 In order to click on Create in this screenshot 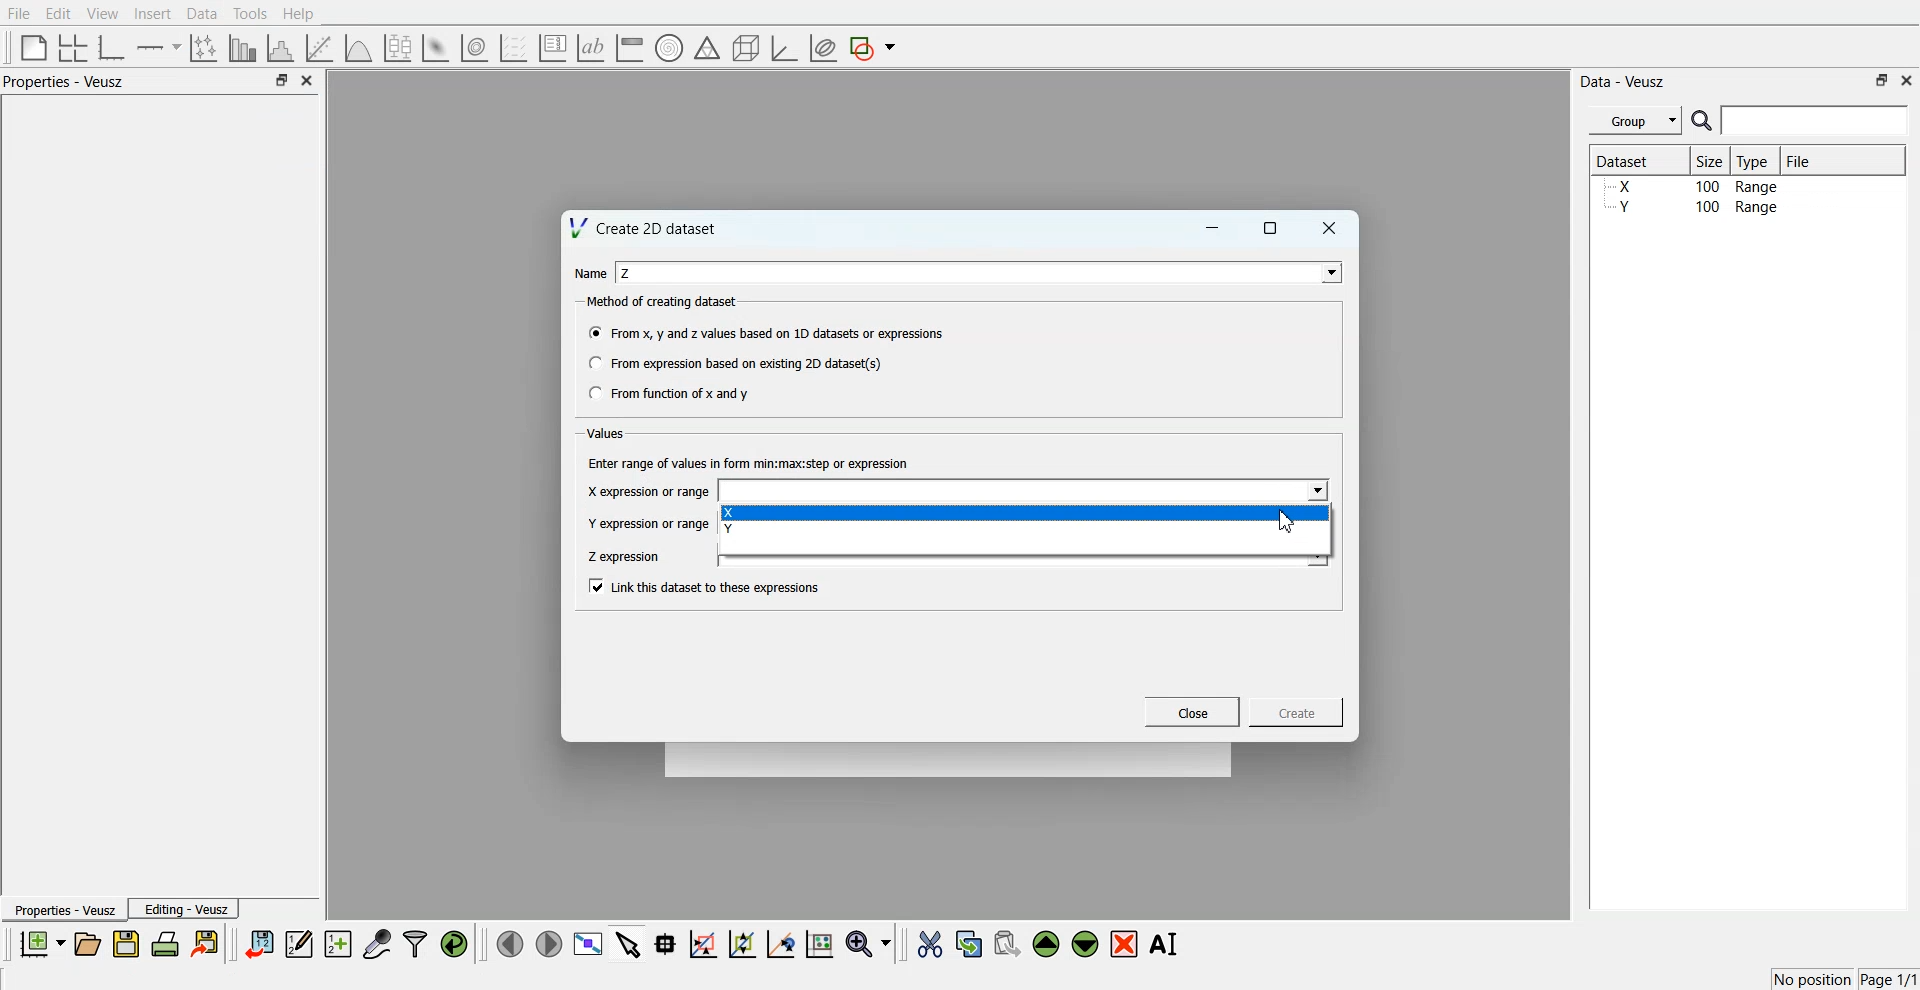, I will do `click(1297, 711)`.